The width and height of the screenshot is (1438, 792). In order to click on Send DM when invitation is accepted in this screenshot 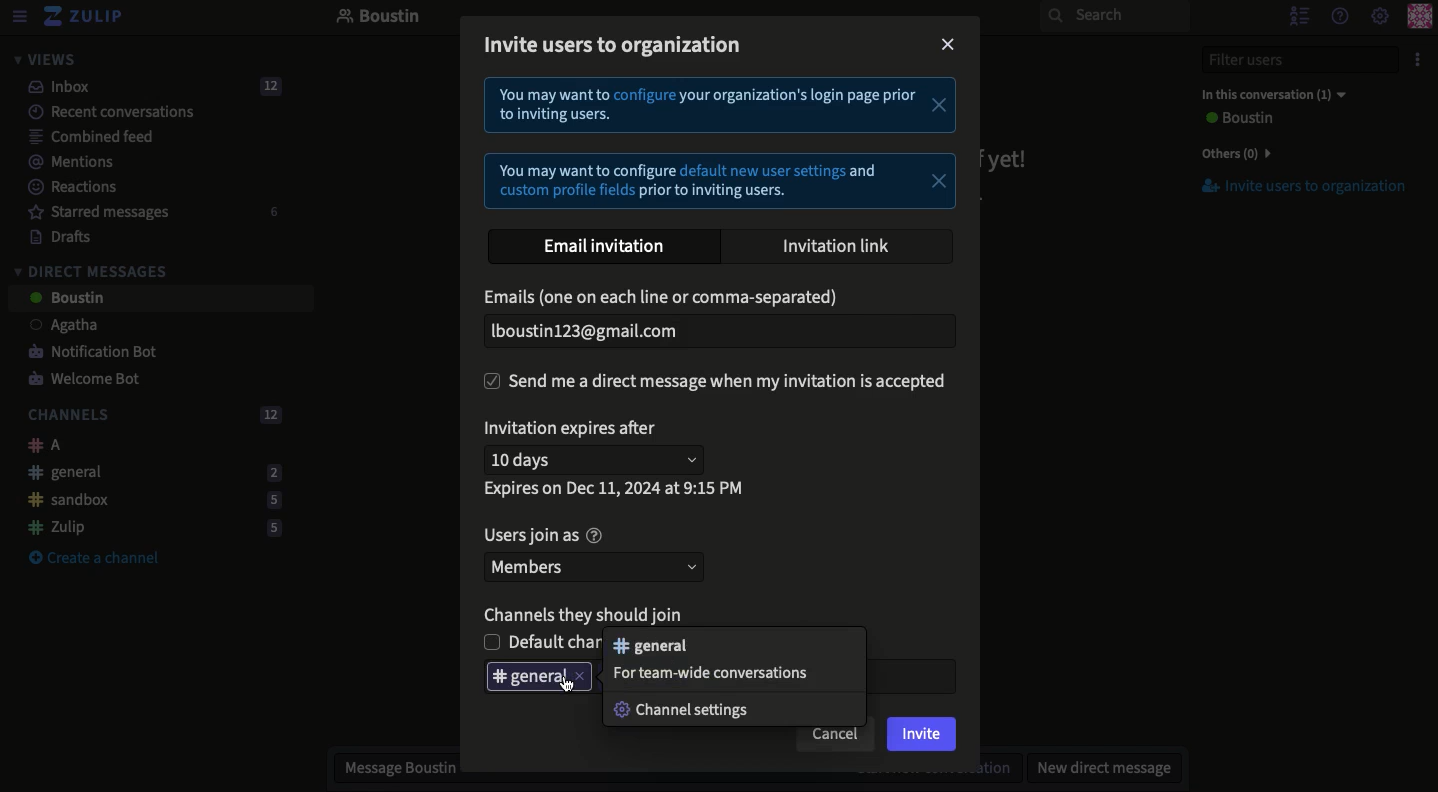, I will do `click(720, 382)`.